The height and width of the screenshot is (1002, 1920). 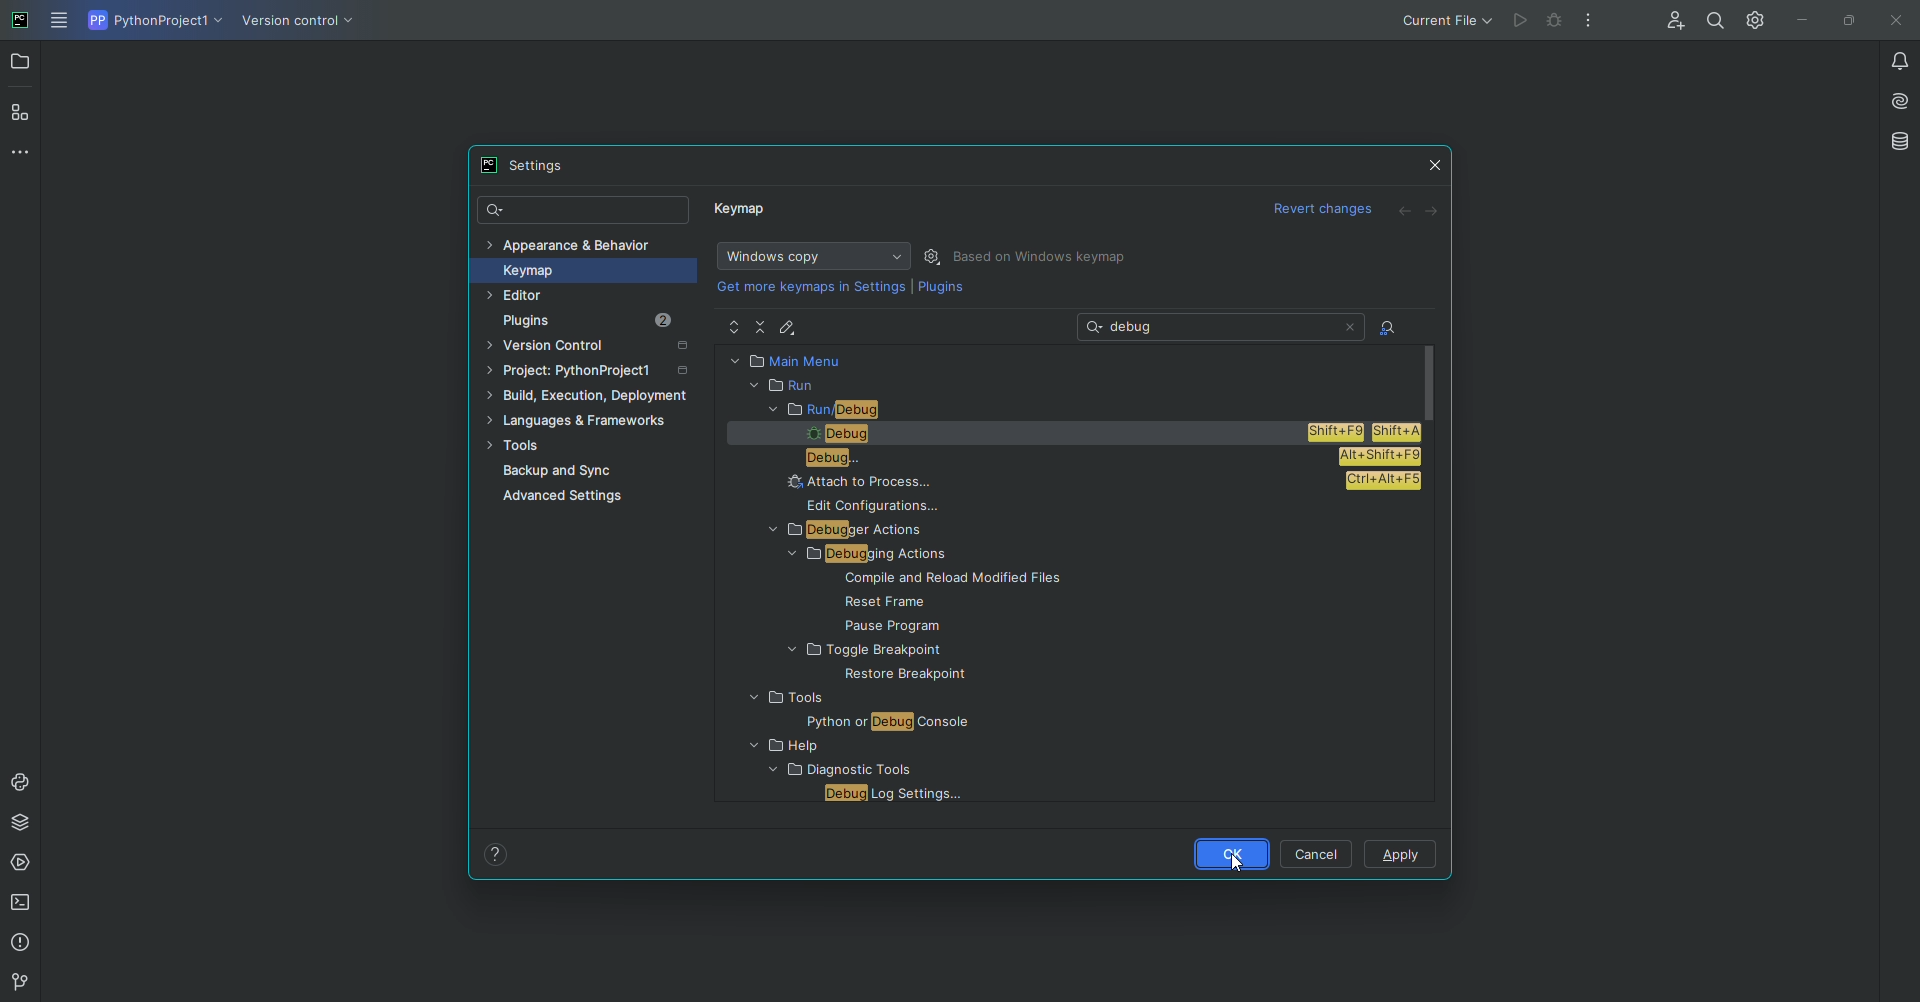 What do you see at coordinates (602, 321) in the screenshot?
I see `Plugins` at bounding box center [602, 321].